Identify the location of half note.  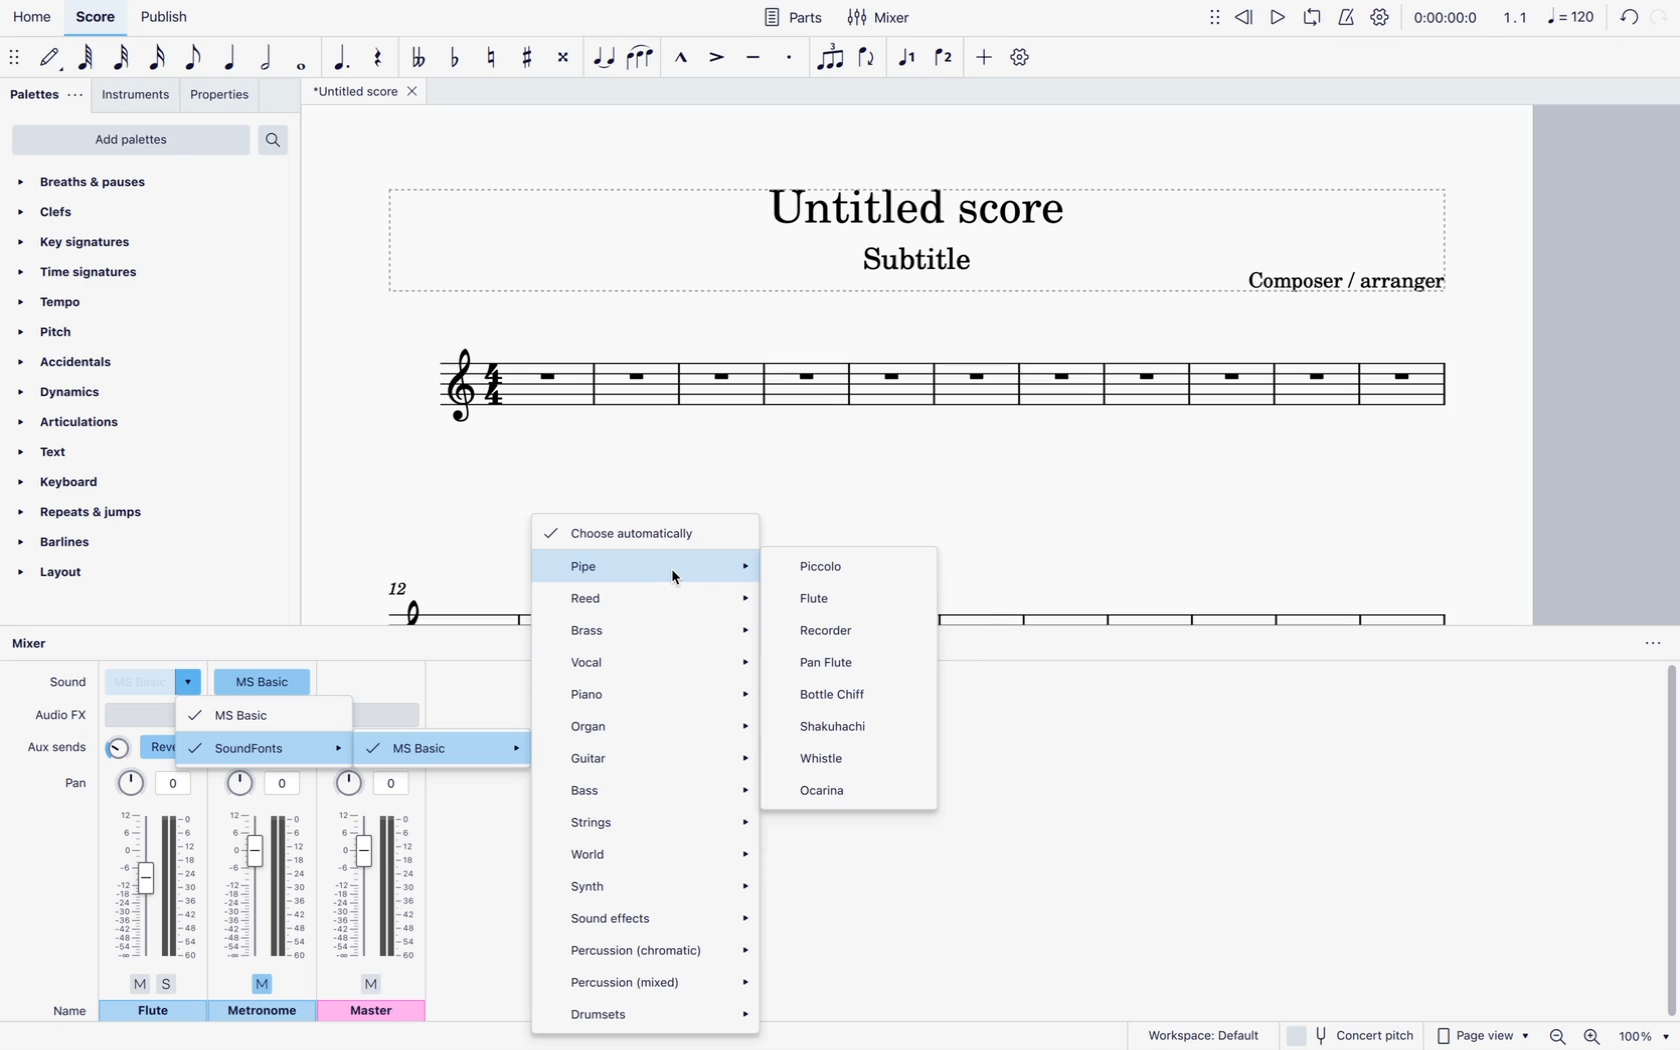
(268, 59).